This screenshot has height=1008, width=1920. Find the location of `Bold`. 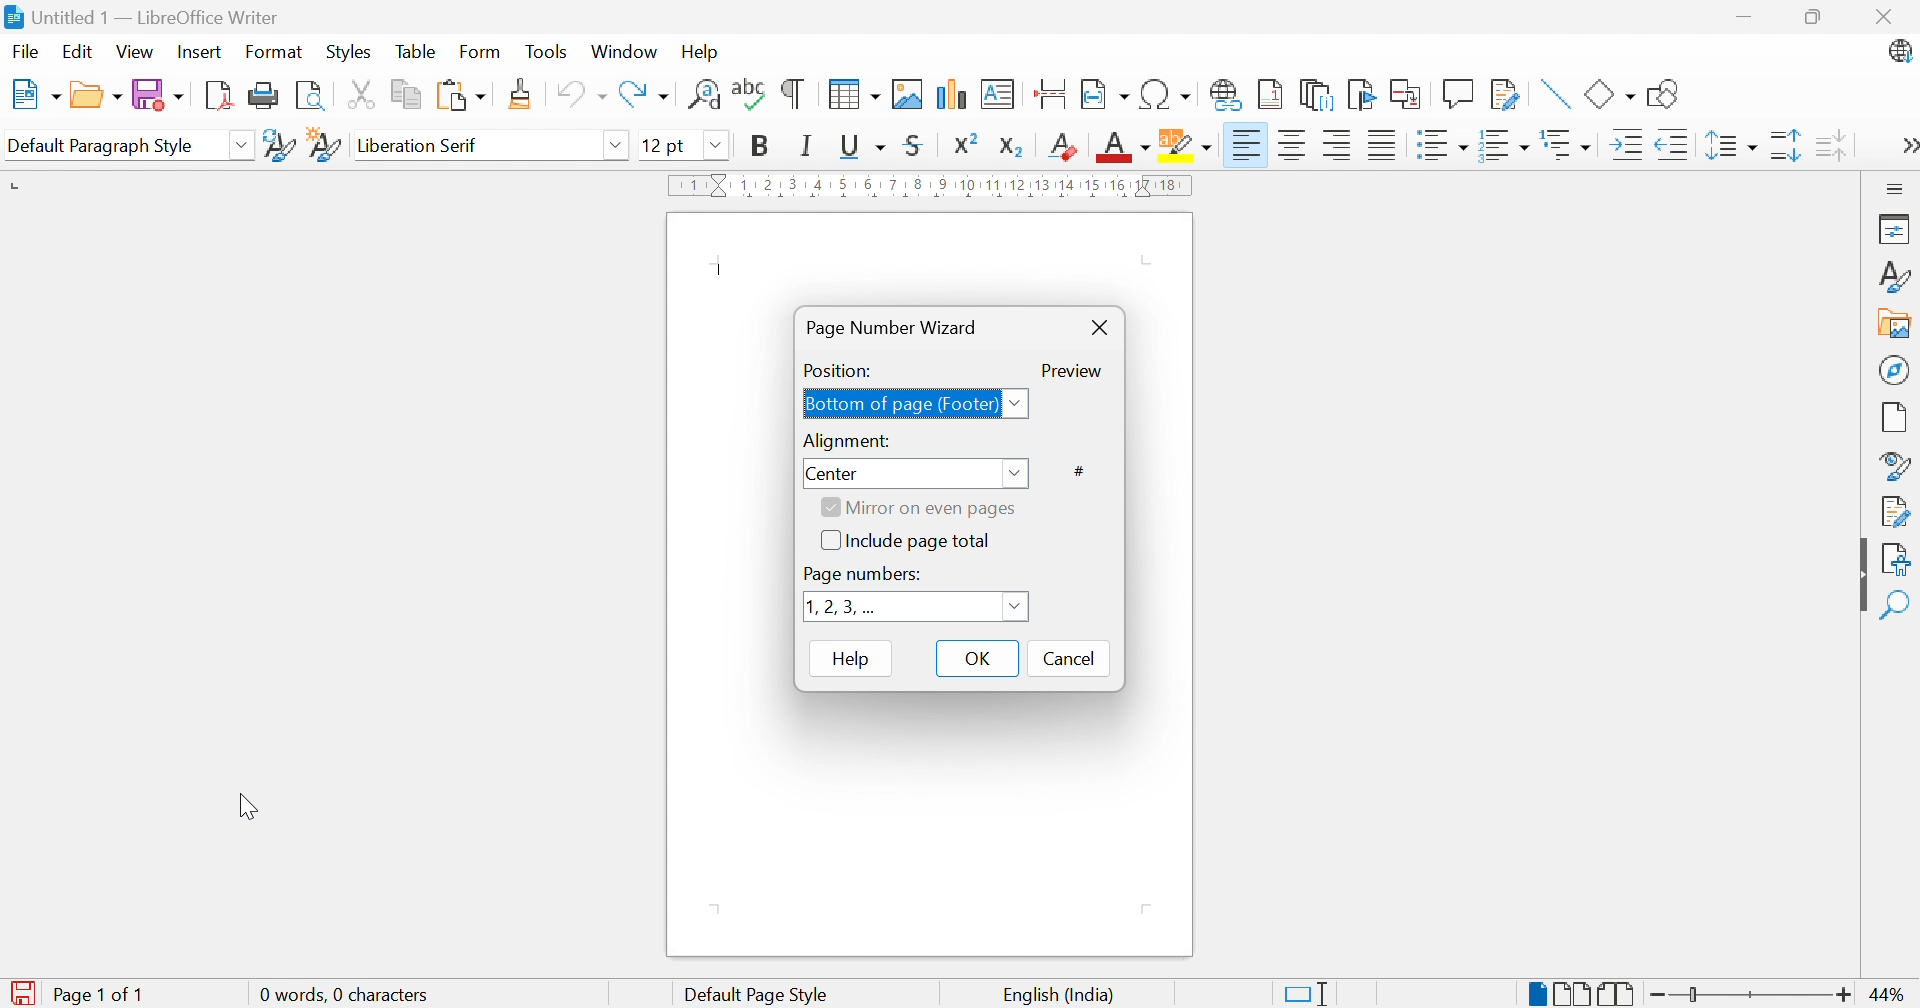

Bold is located at coordinates (763, 147).